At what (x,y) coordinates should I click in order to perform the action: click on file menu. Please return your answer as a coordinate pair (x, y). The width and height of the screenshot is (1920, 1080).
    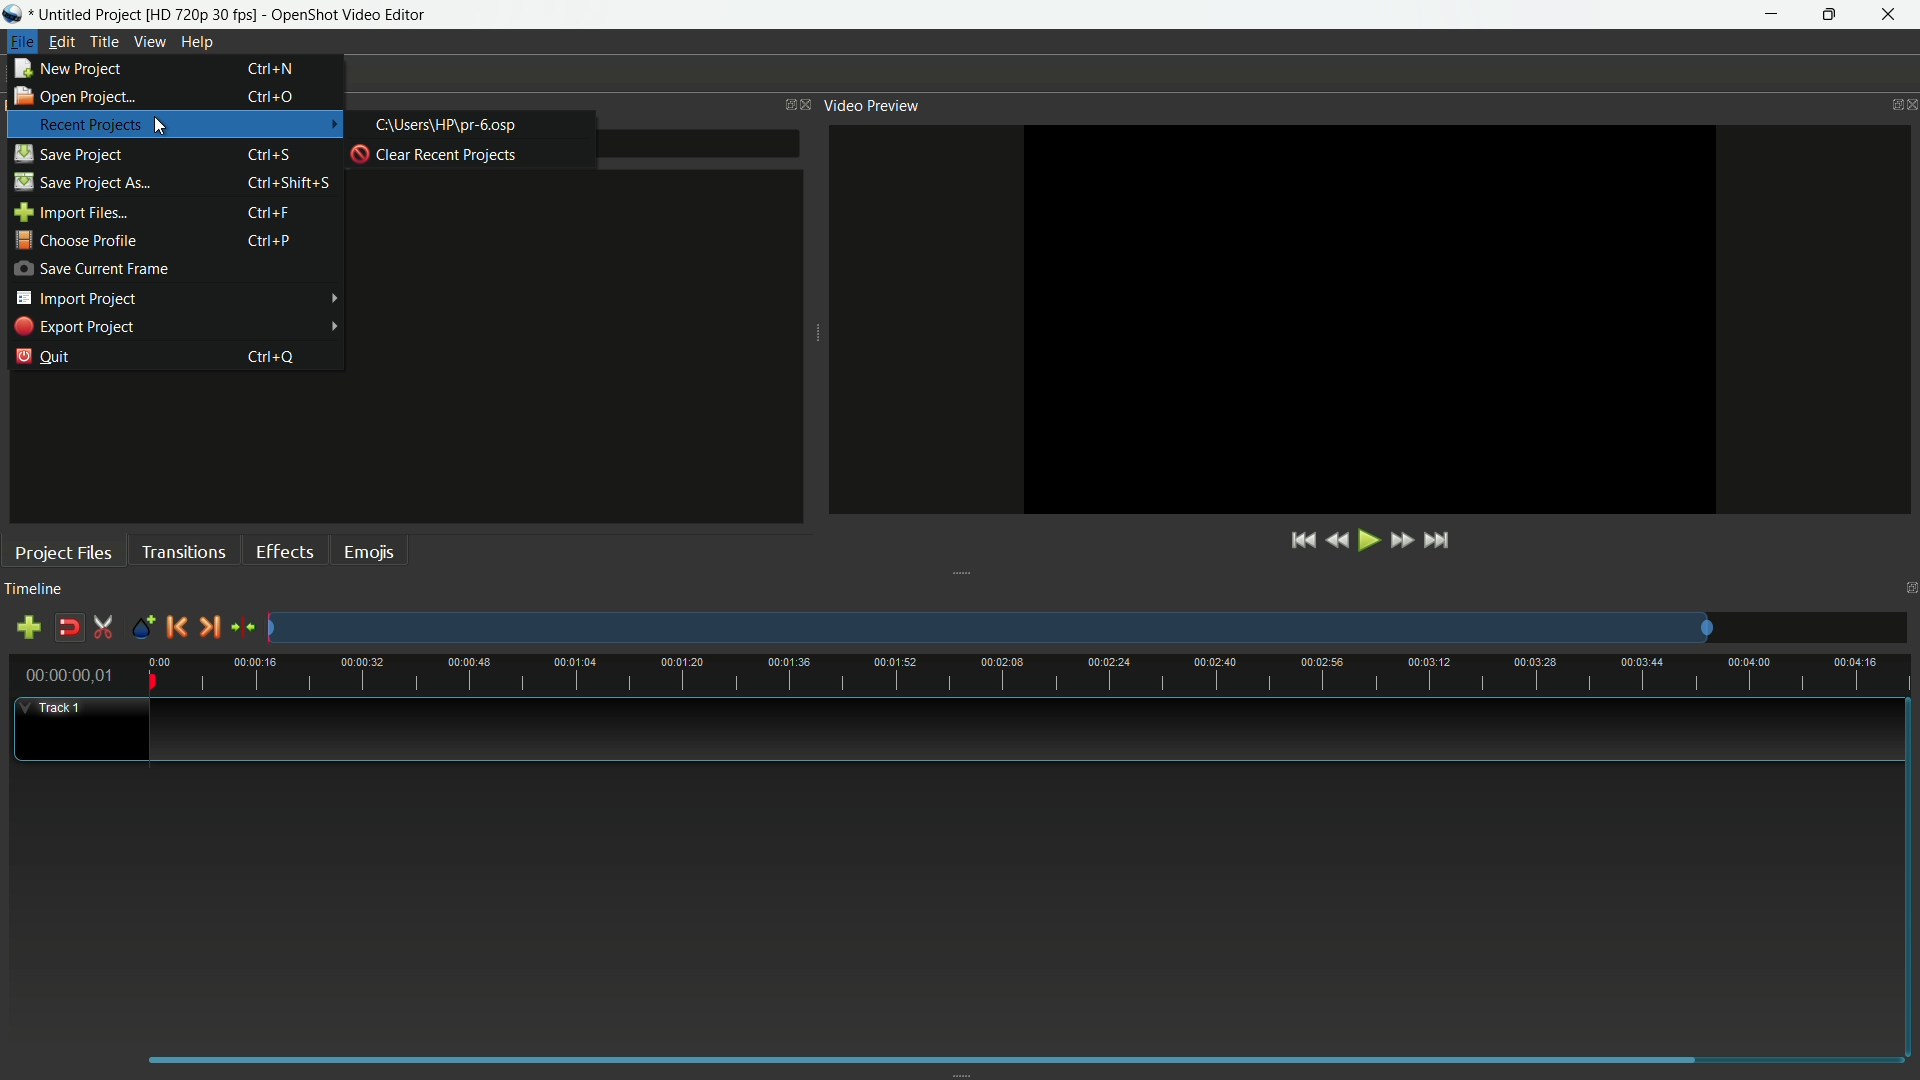
    Looking at the image, I should click on (22, 41).